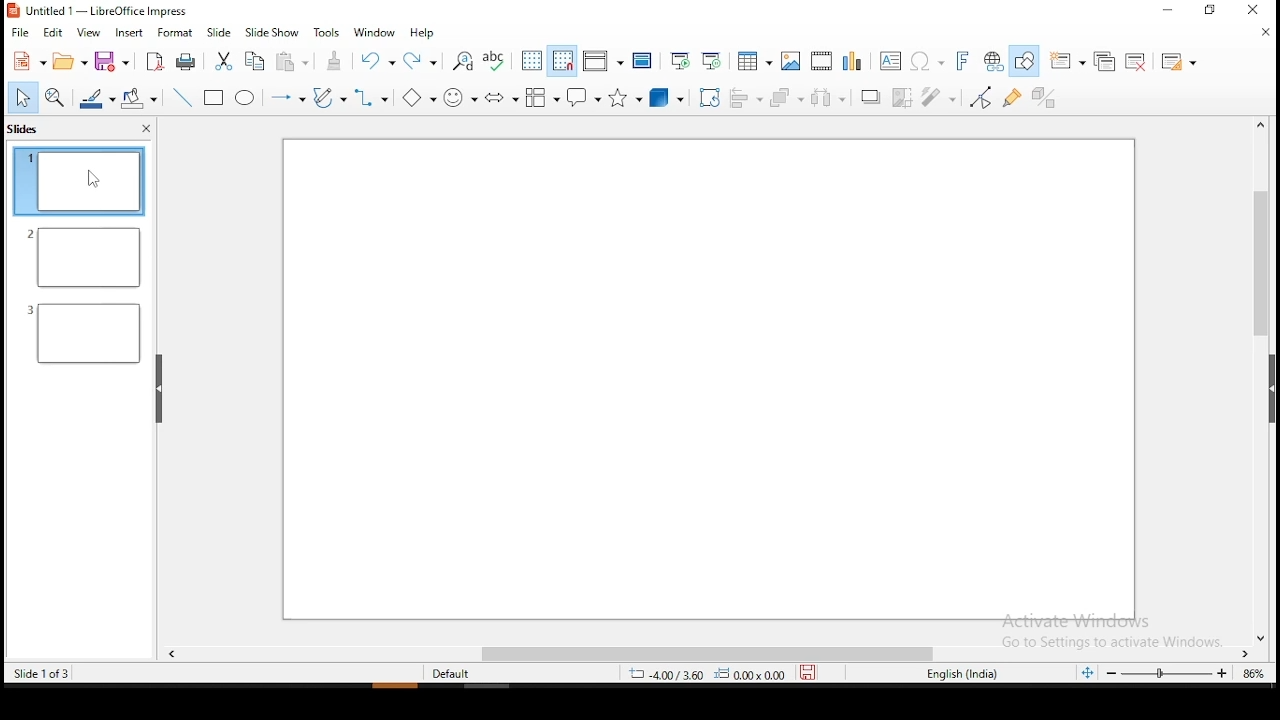 The image size is (1280, 720). I want to click on filter, so click(940, 92).